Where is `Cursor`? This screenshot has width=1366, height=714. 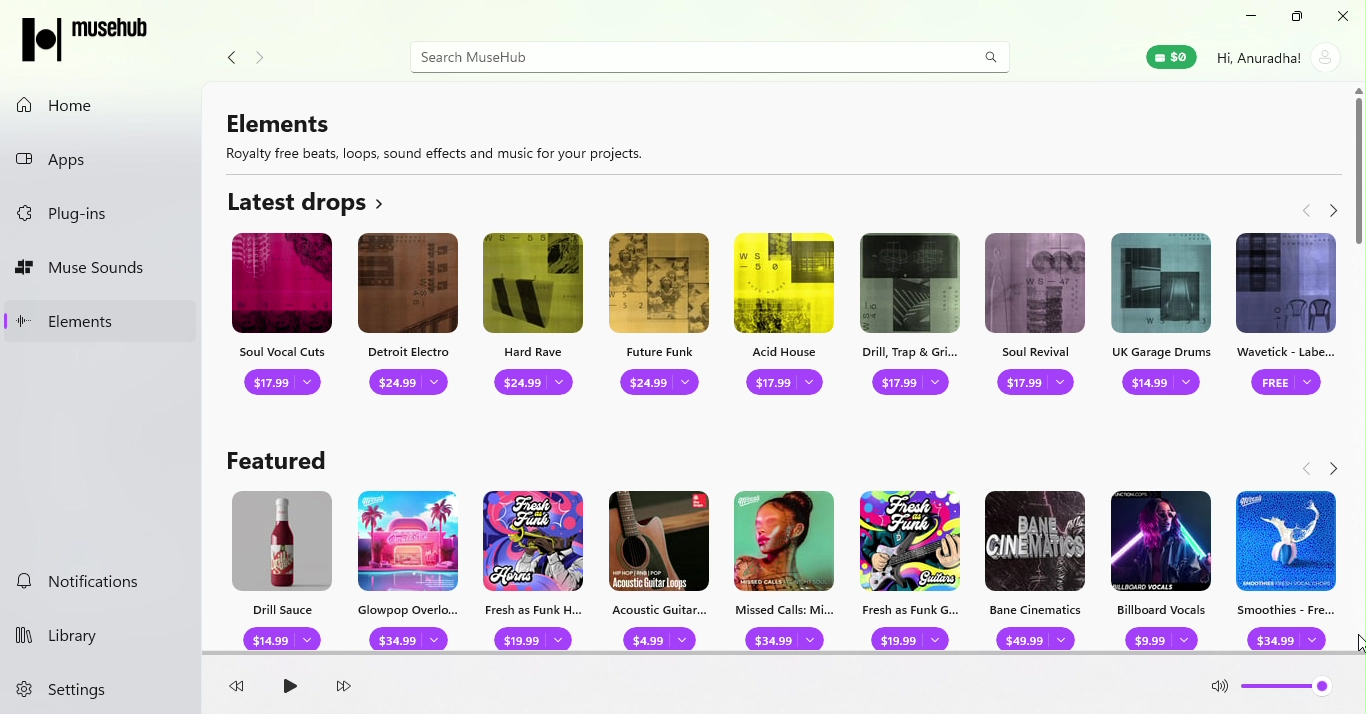 Cursor is located at coordinates (1352, 646).